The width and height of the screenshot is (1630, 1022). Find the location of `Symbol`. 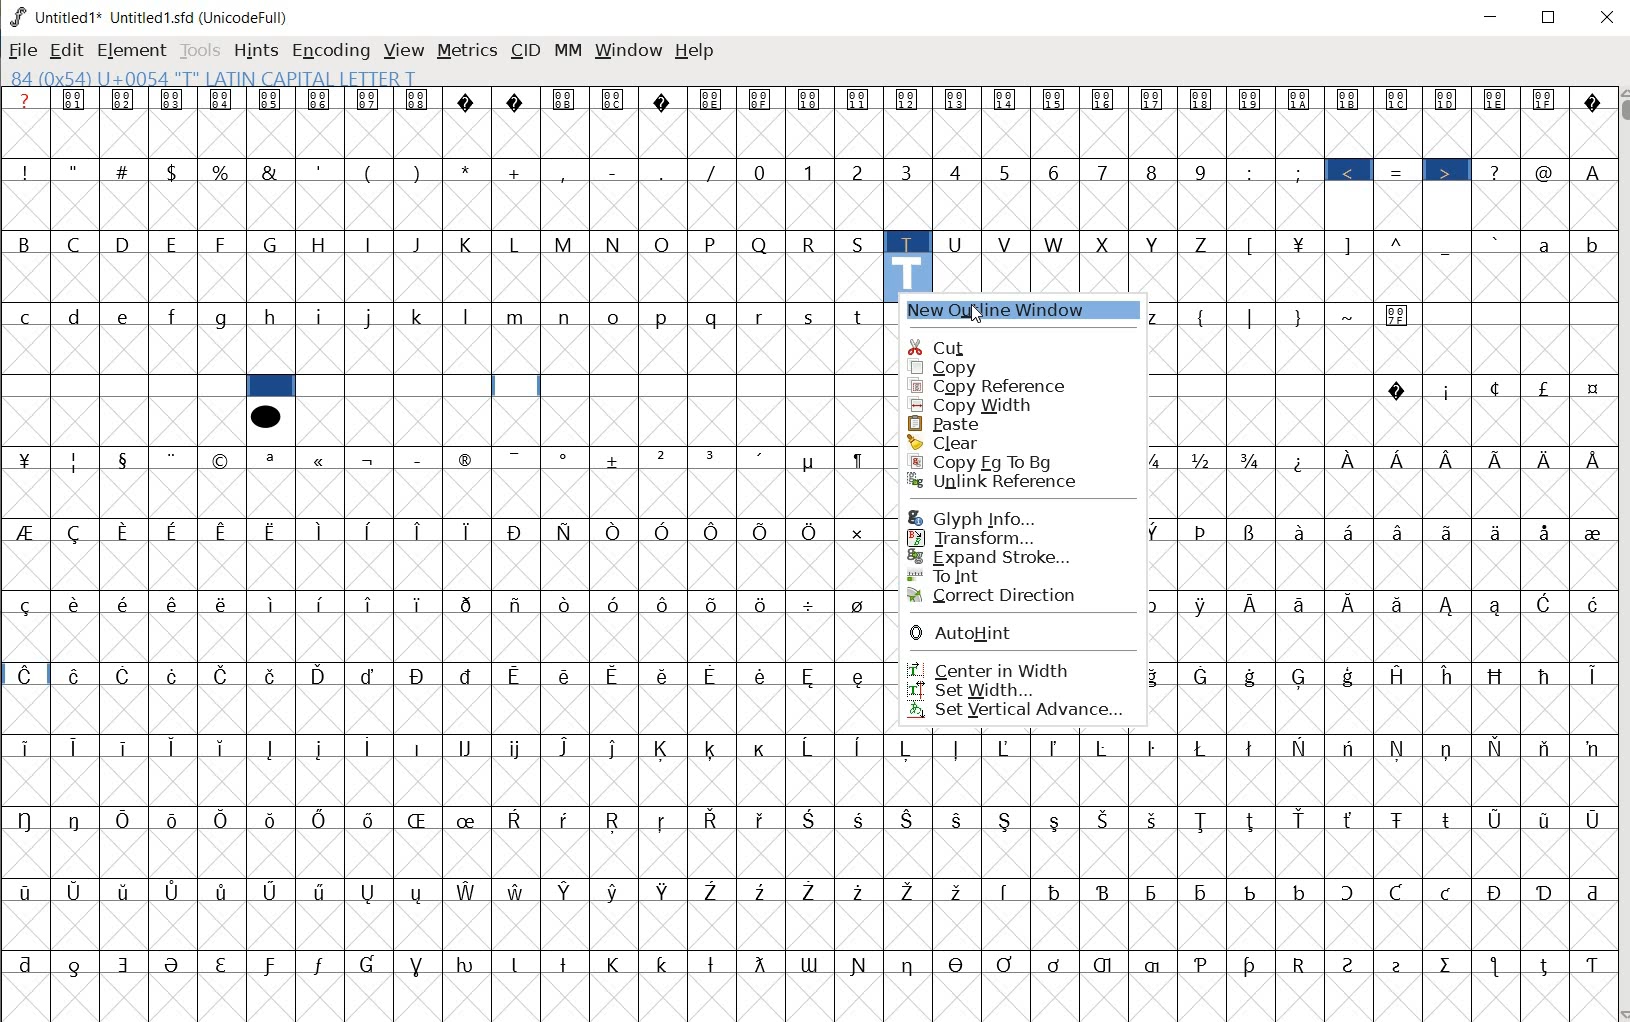

Symbol is located at coordinates (1007, 749).